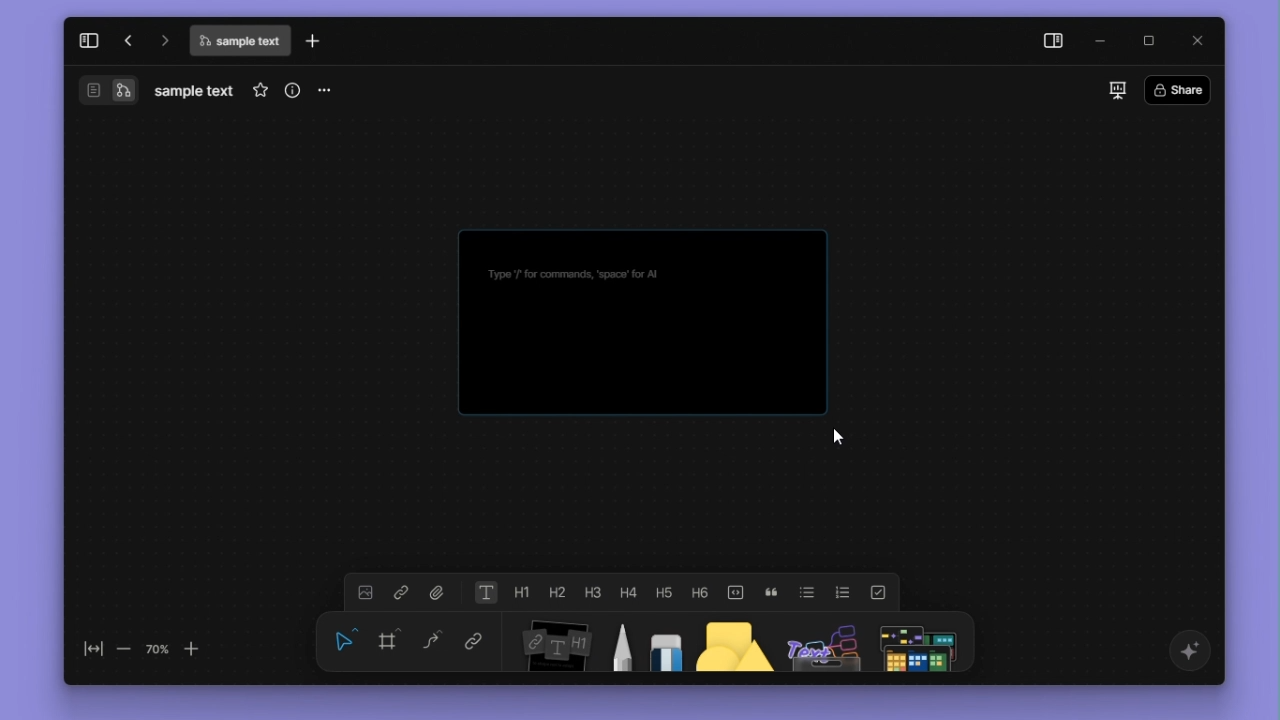  I want to click on close, so click(1194, 40).